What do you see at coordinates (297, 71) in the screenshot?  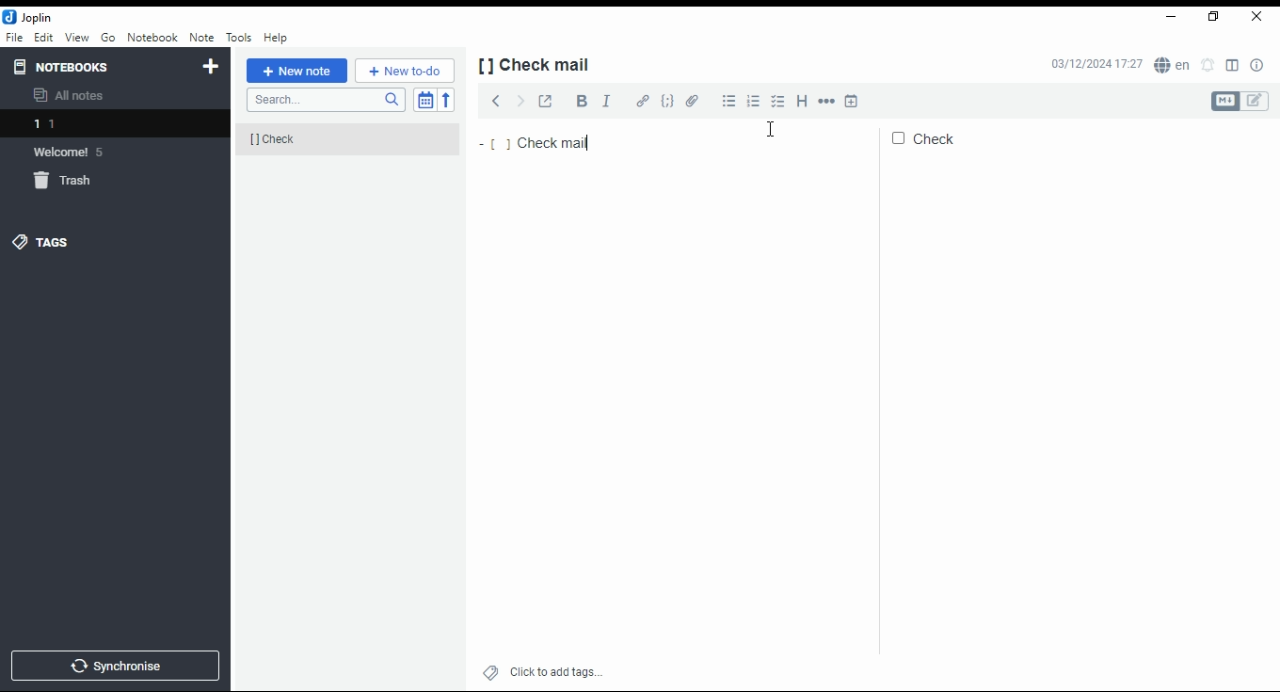 I see `new note` at bounding box center [297, 71].